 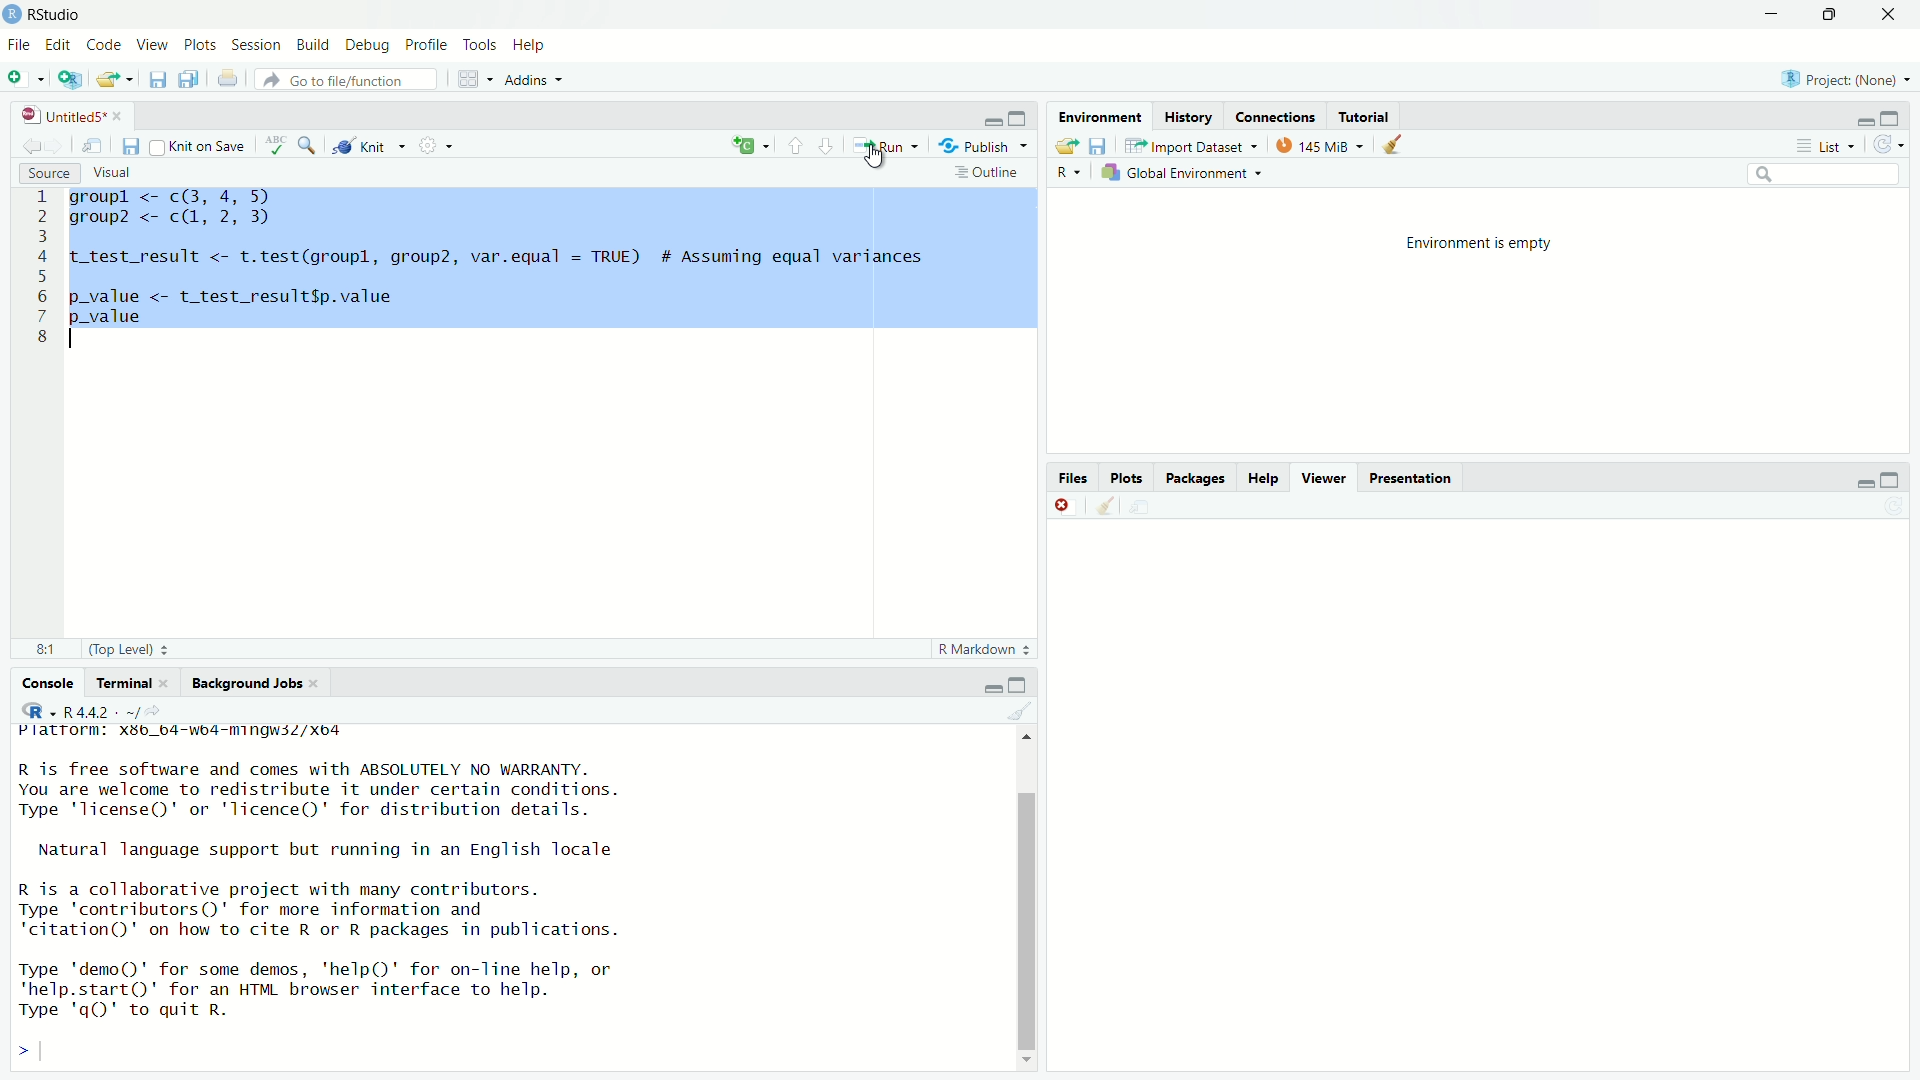 I want to click on Go to file/function, so click(x=350, y=80).